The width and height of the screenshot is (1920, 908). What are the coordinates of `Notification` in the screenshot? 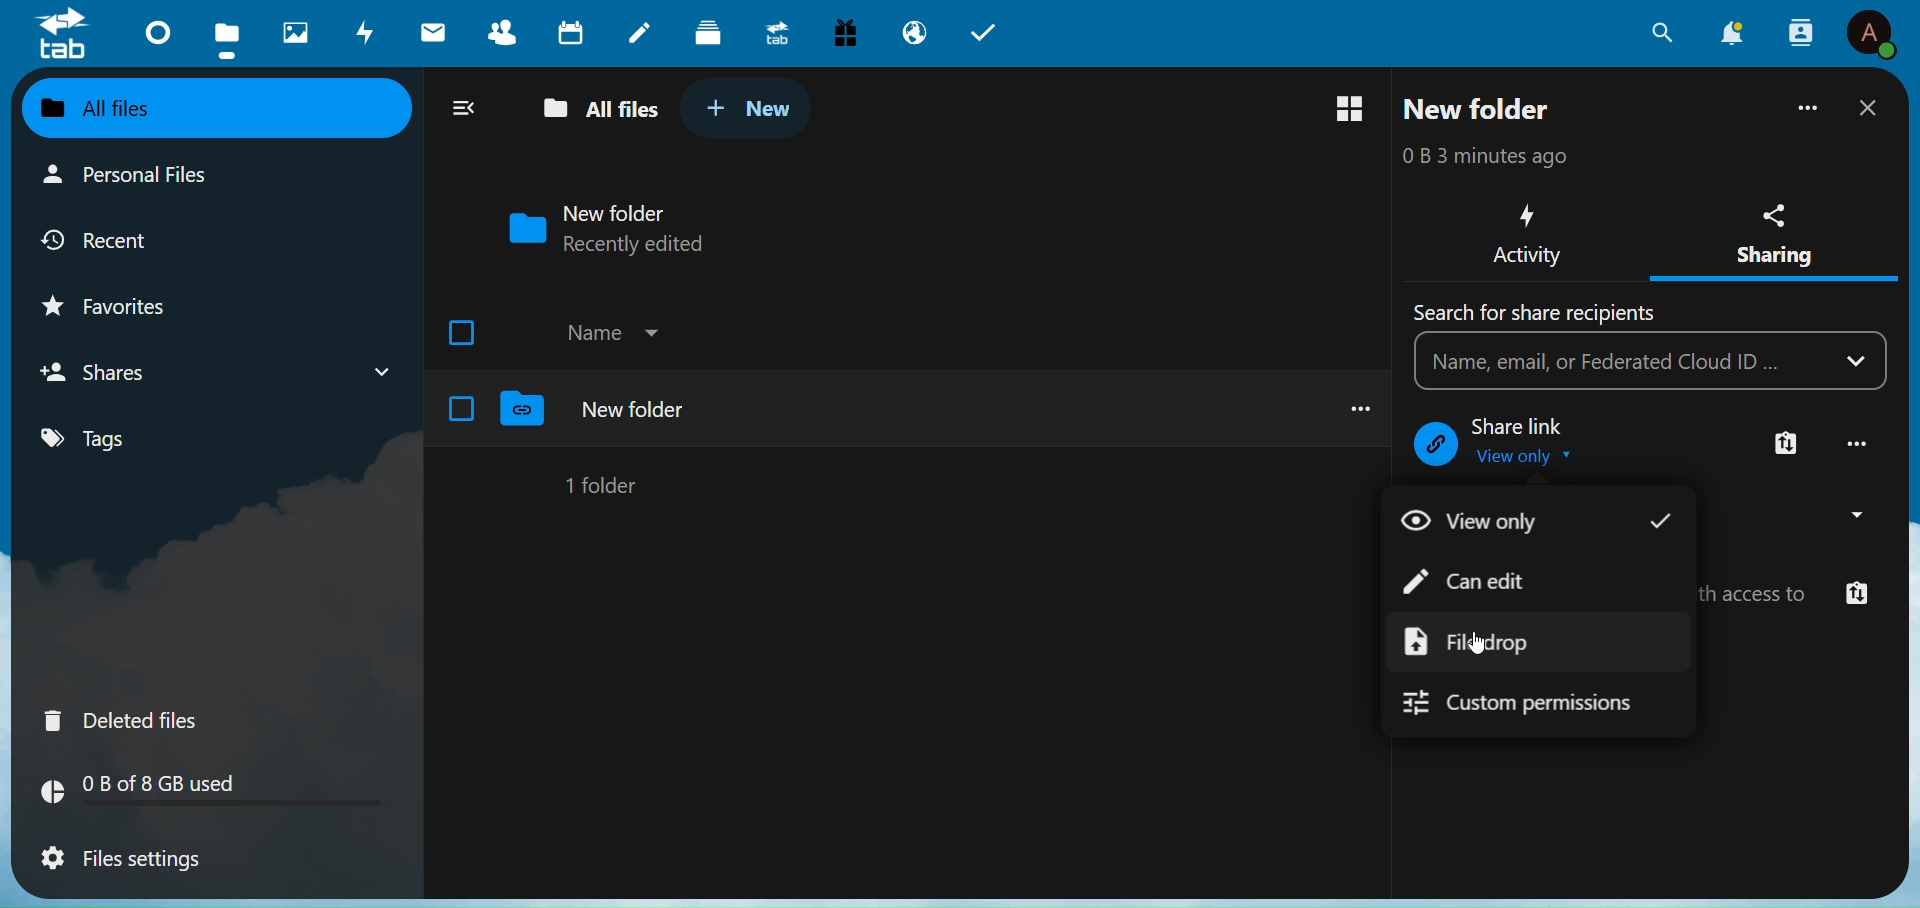 It's located at (1733, 33).